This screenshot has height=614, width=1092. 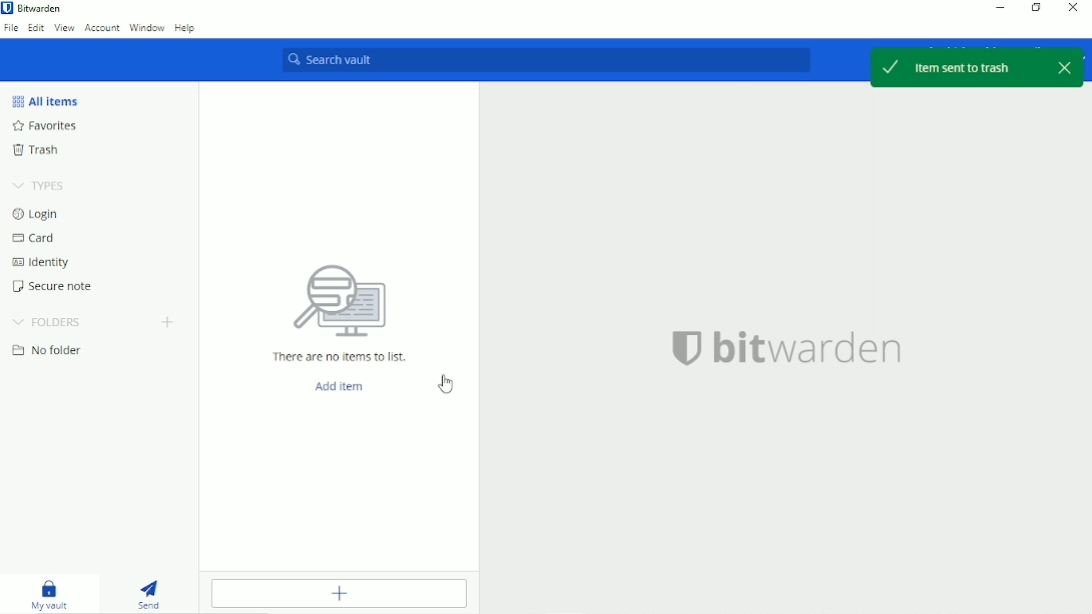 What do you see at coordinates (42, 216) in the screenshot?
I see `Login` at bounding box center [42, 216].